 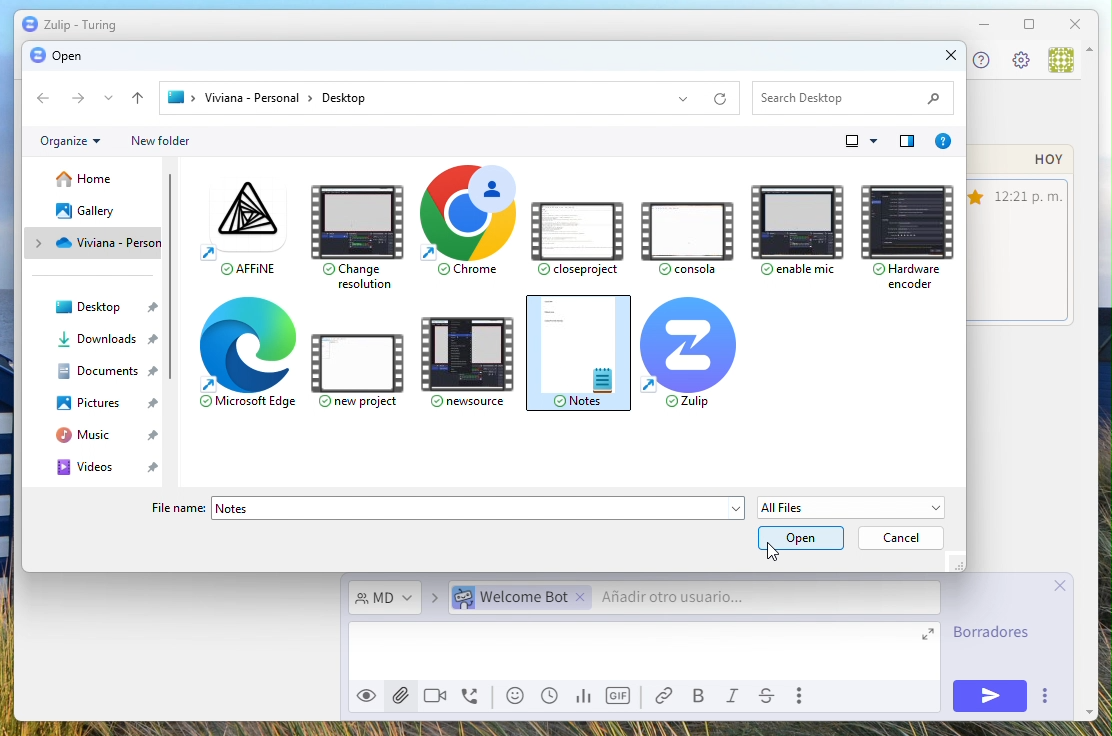 What do you see at coordinates (803, 696) in the screenshot?
I see `more` at bounding box center [803, 696].